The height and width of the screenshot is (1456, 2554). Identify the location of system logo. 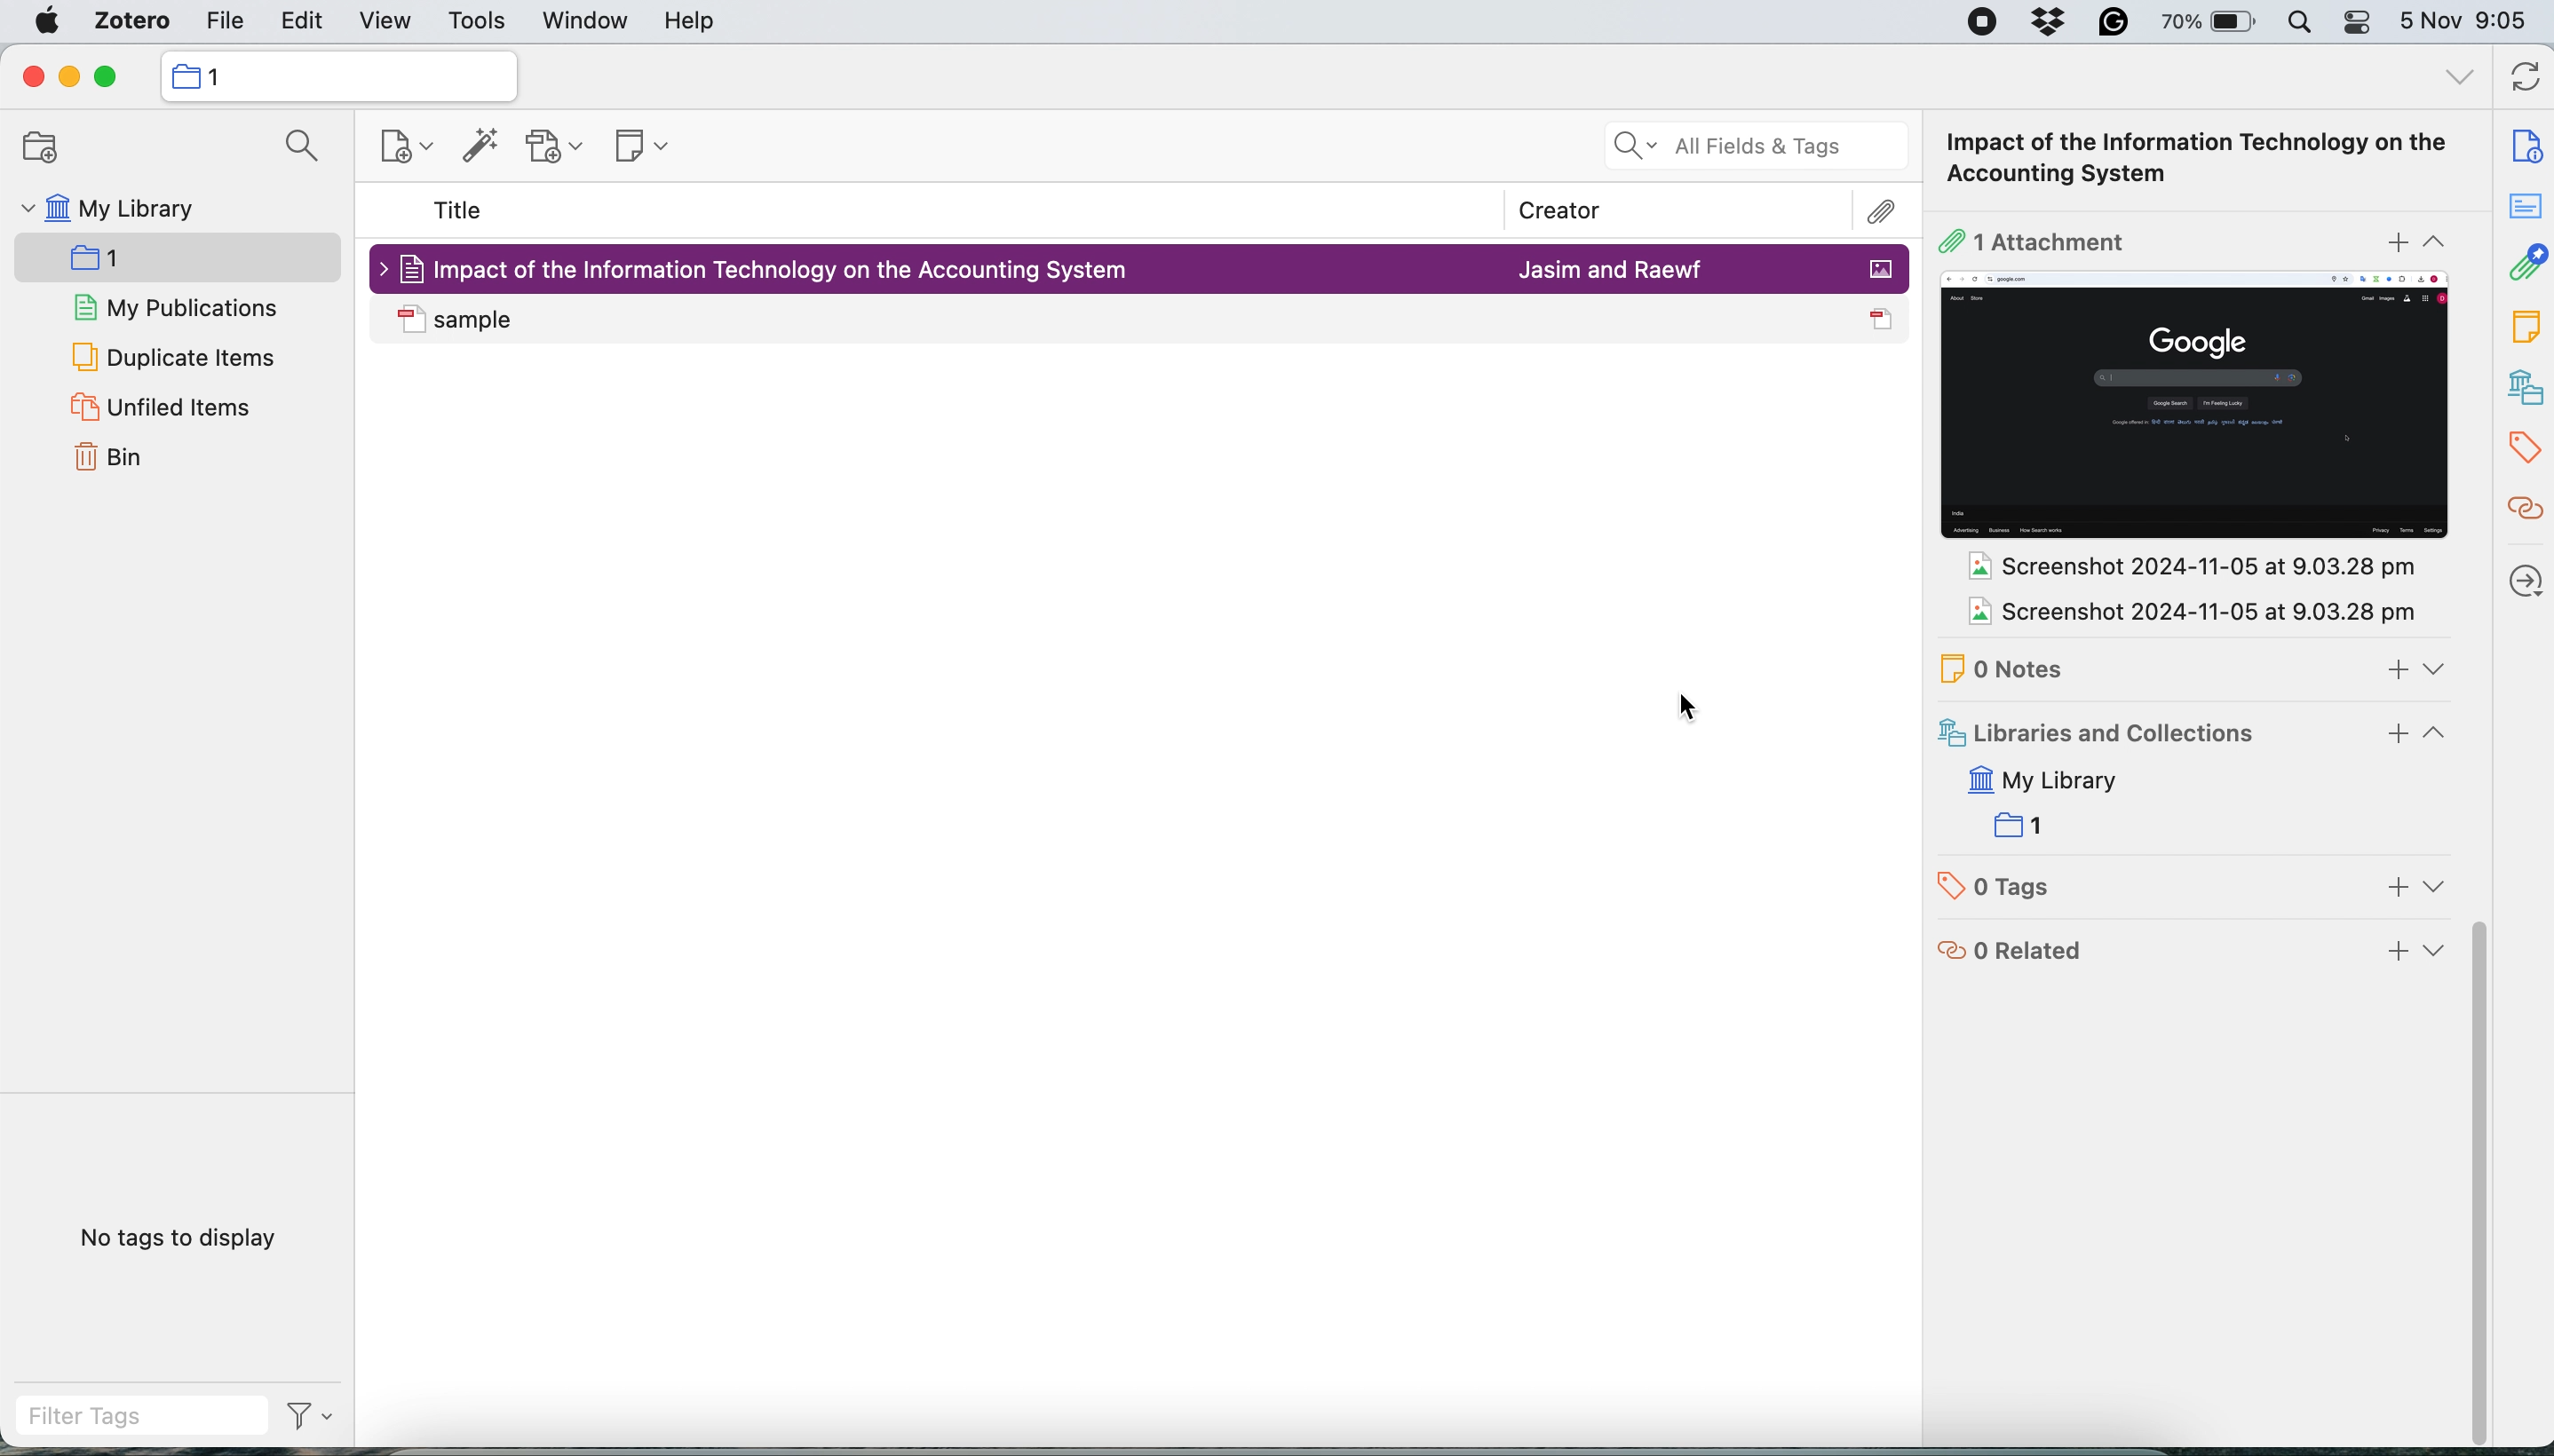
(48, 21).